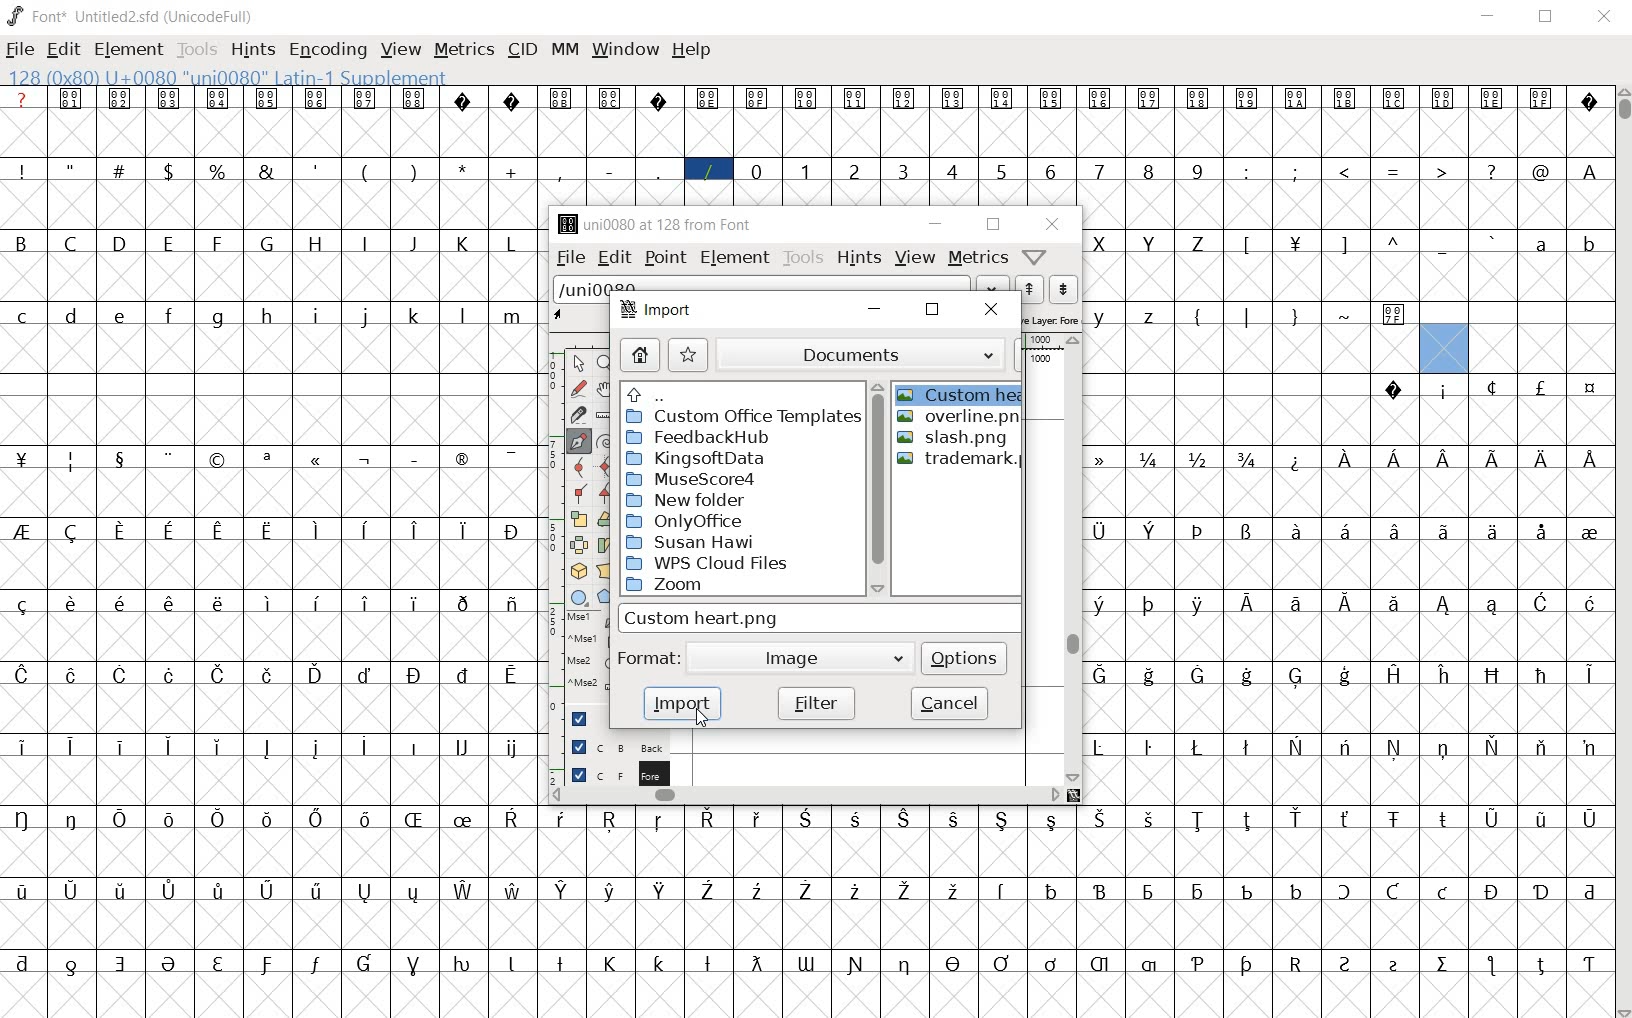 Image resolution: width=1632 pixels, height=1018 pixels. Describe the element at coordinates (1050, 172) in the screenshot. I see `glyph` at that location.